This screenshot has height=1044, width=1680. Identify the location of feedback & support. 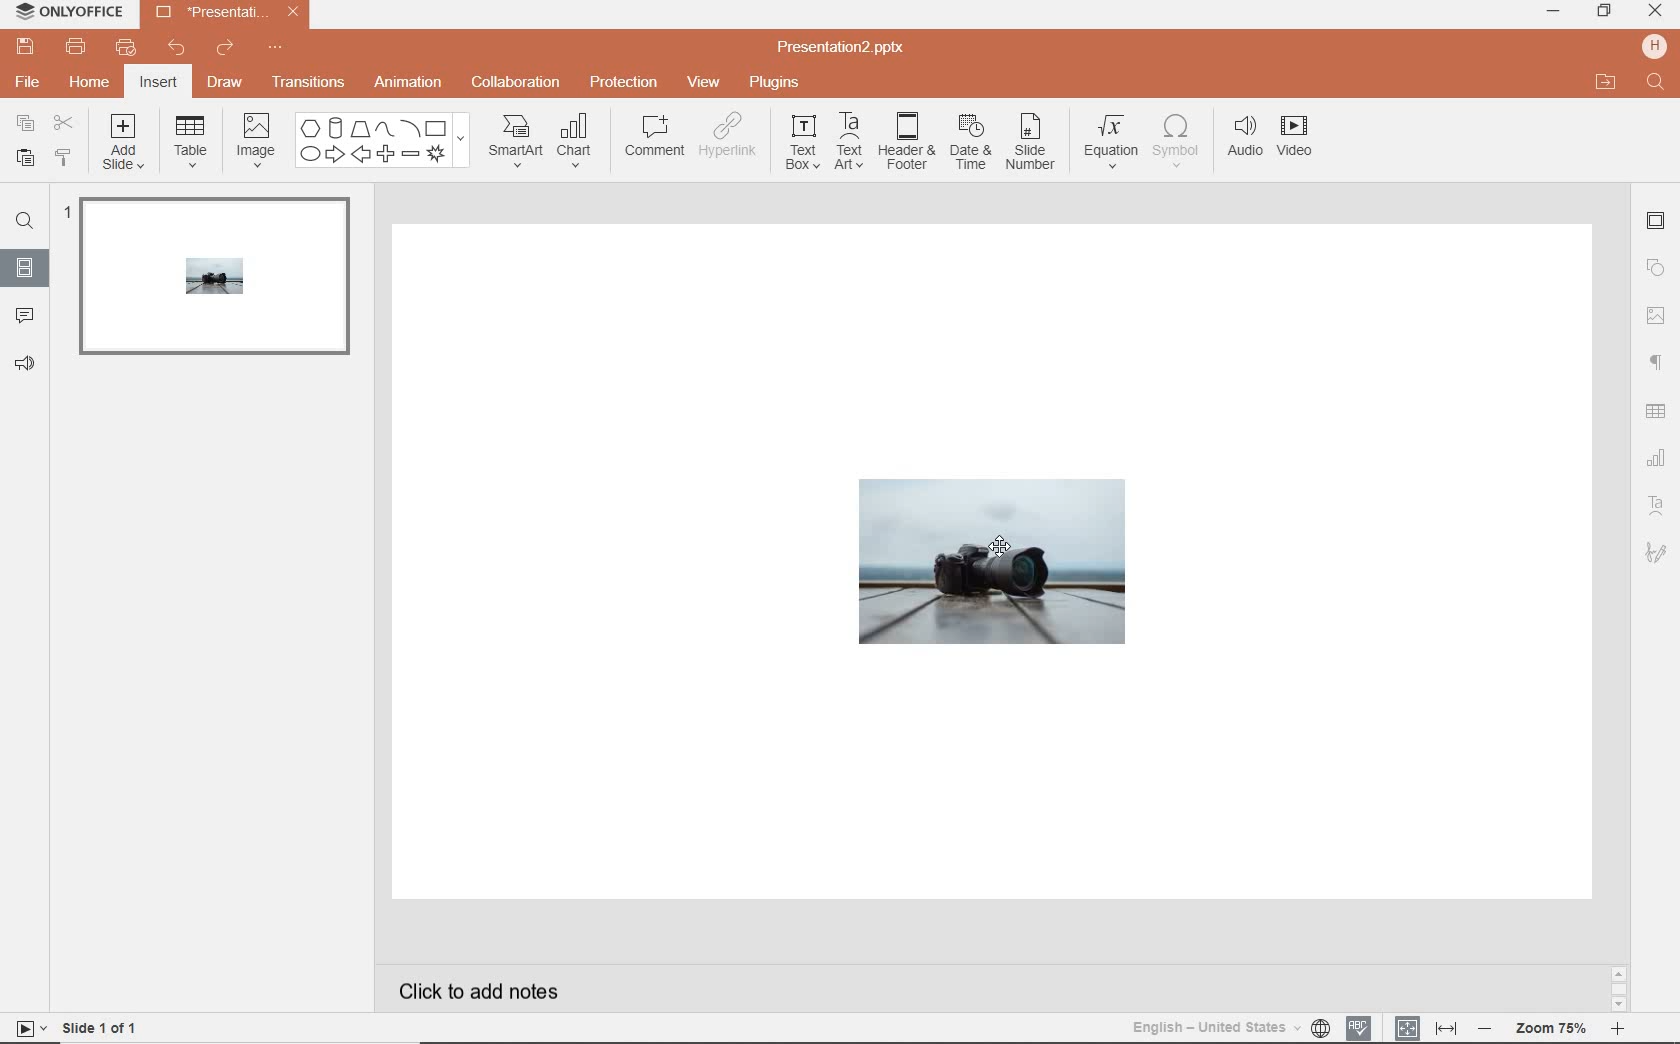
(25, 365).